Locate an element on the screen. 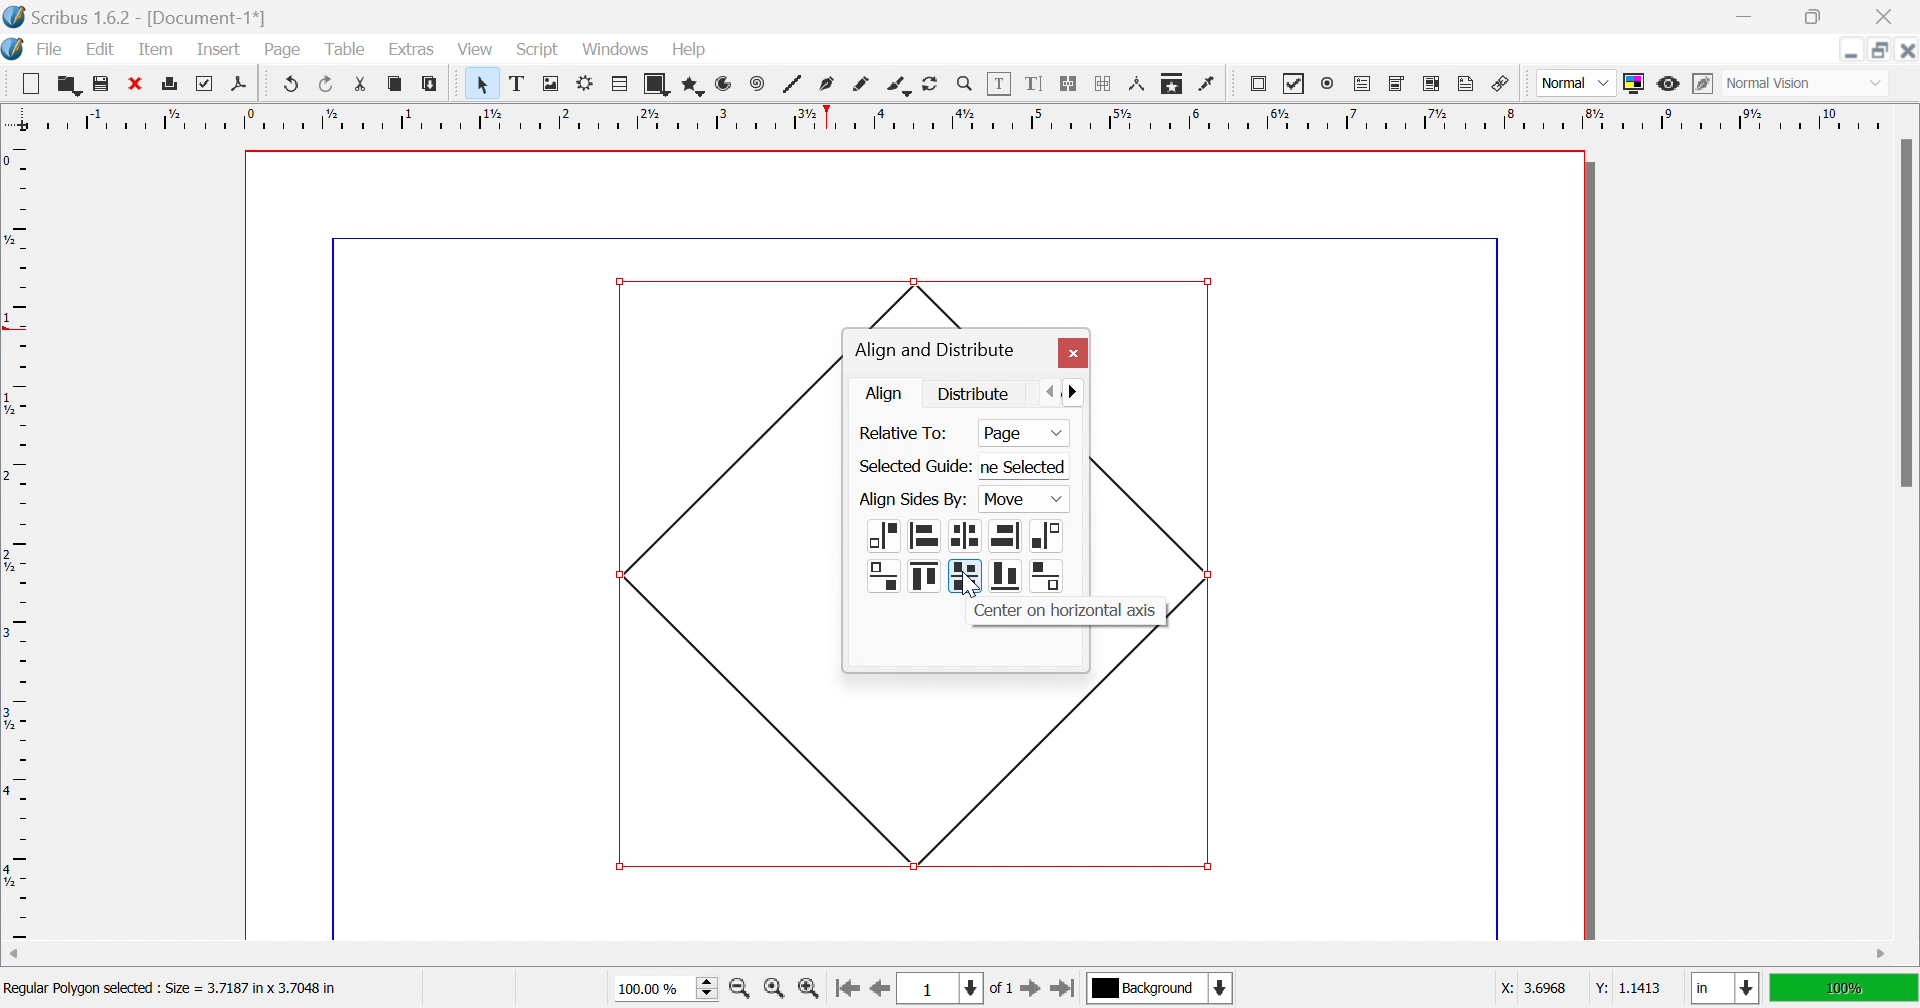  File is located at coordinates (51, 51).